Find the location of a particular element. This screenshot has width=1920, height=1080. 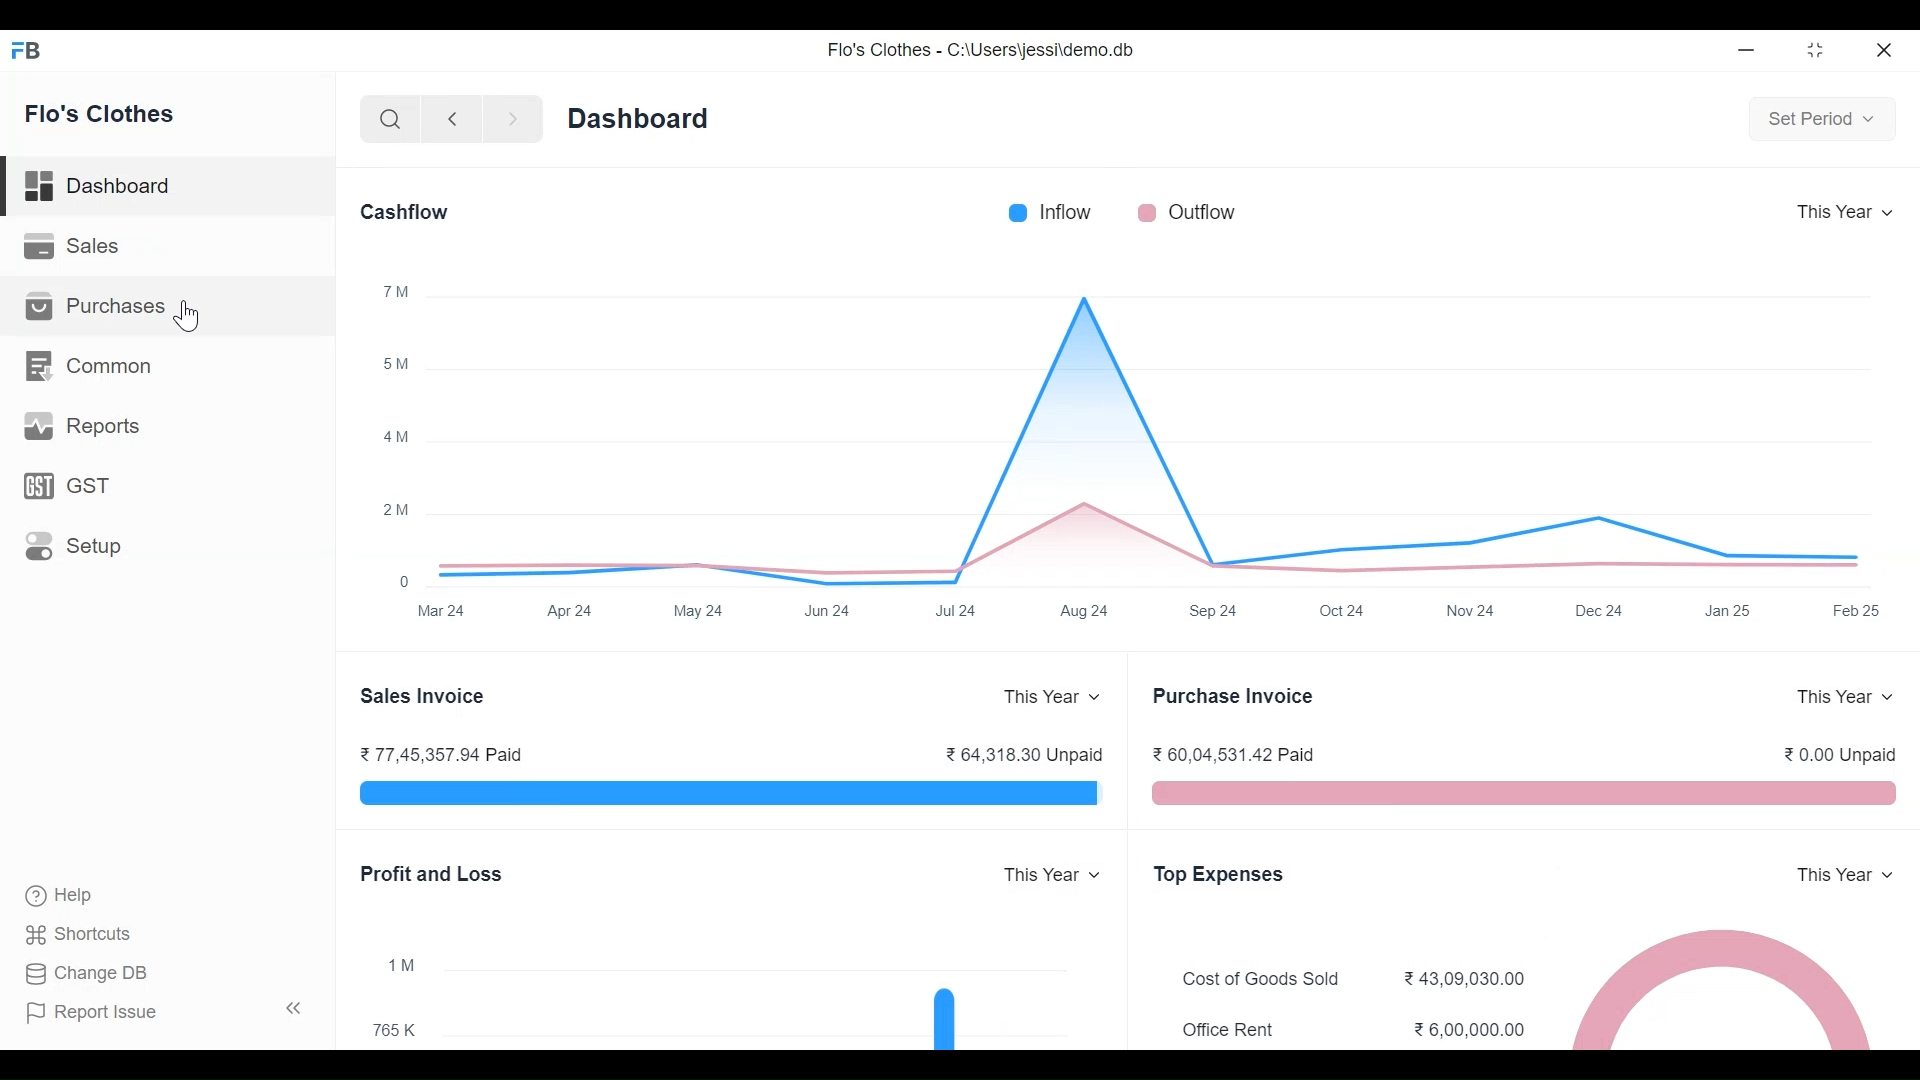

260,04,531.42 Paid is located at coordinates (1238, 756).